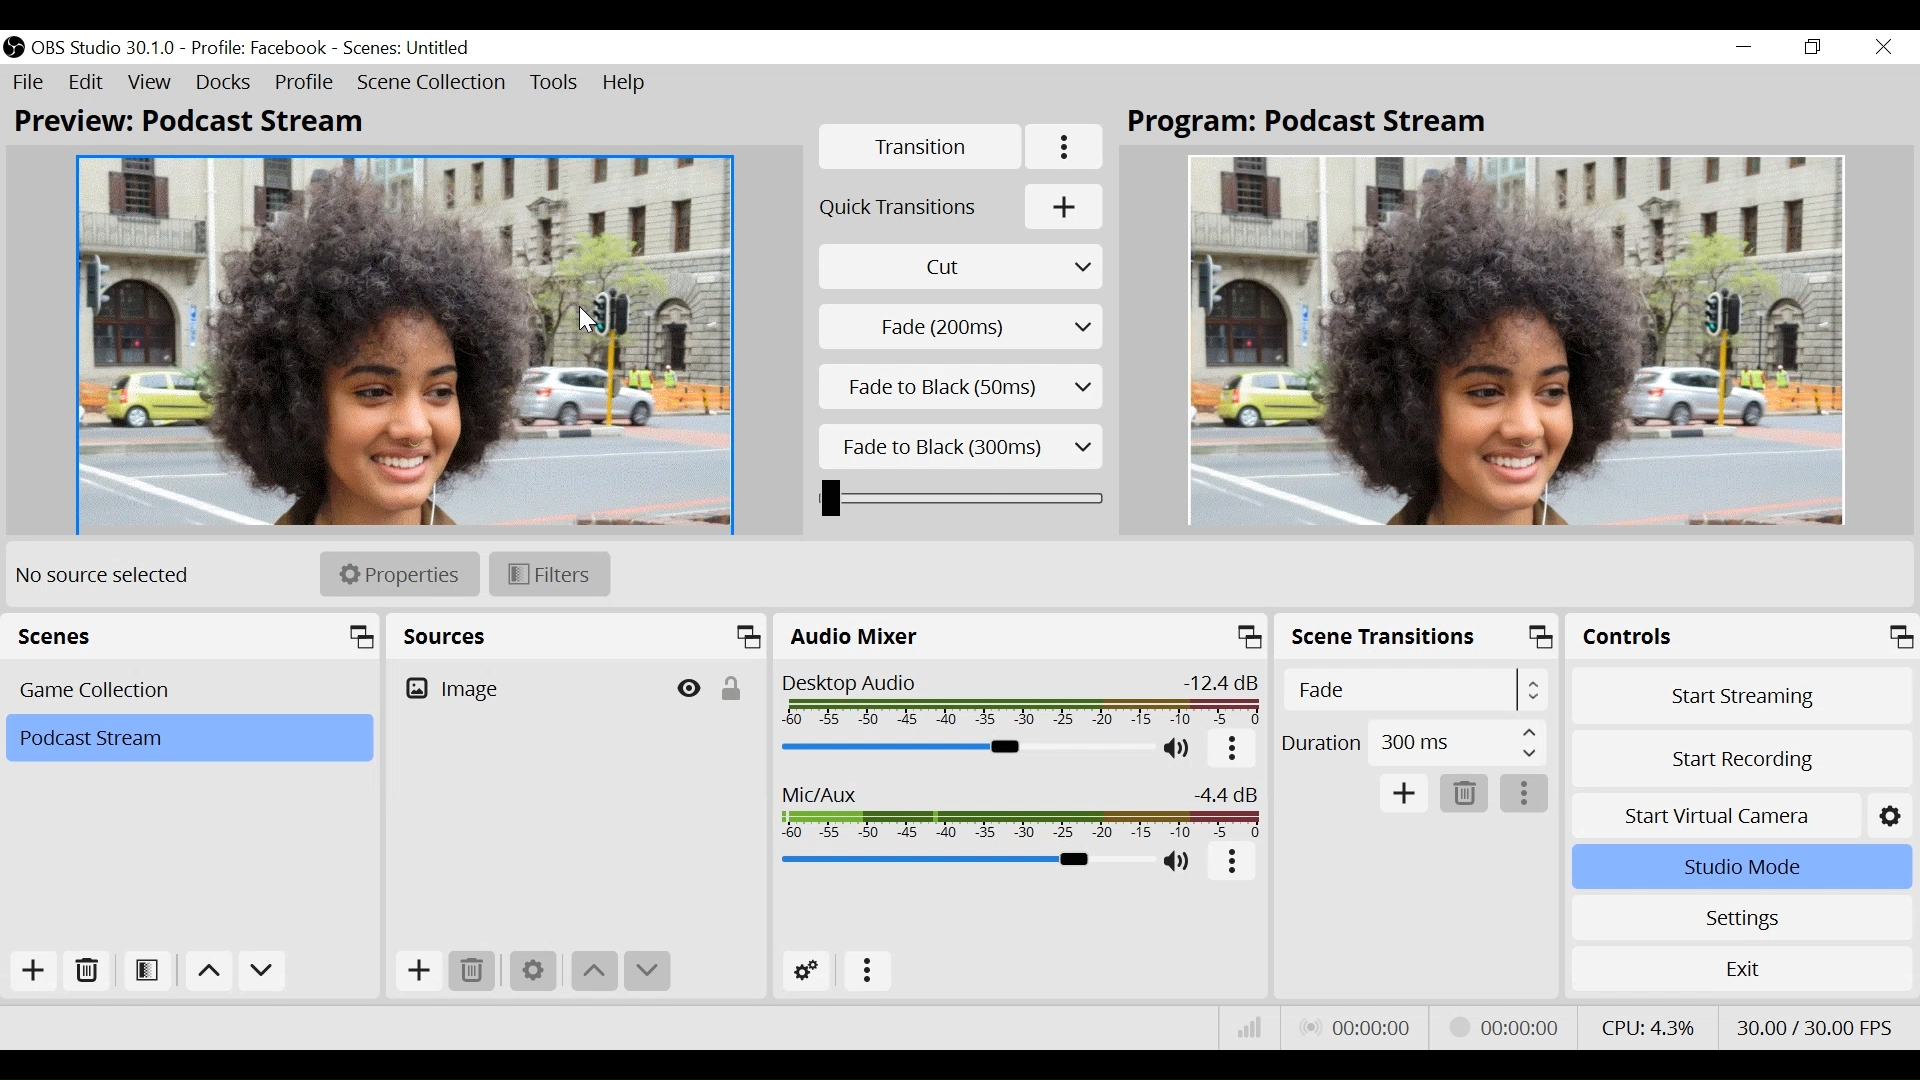 Image resolution: width=1920 pixels, height=1080 pixels. Describe the element at coordinates (87, 83) in the screenshot. I see `Edit` at that location.